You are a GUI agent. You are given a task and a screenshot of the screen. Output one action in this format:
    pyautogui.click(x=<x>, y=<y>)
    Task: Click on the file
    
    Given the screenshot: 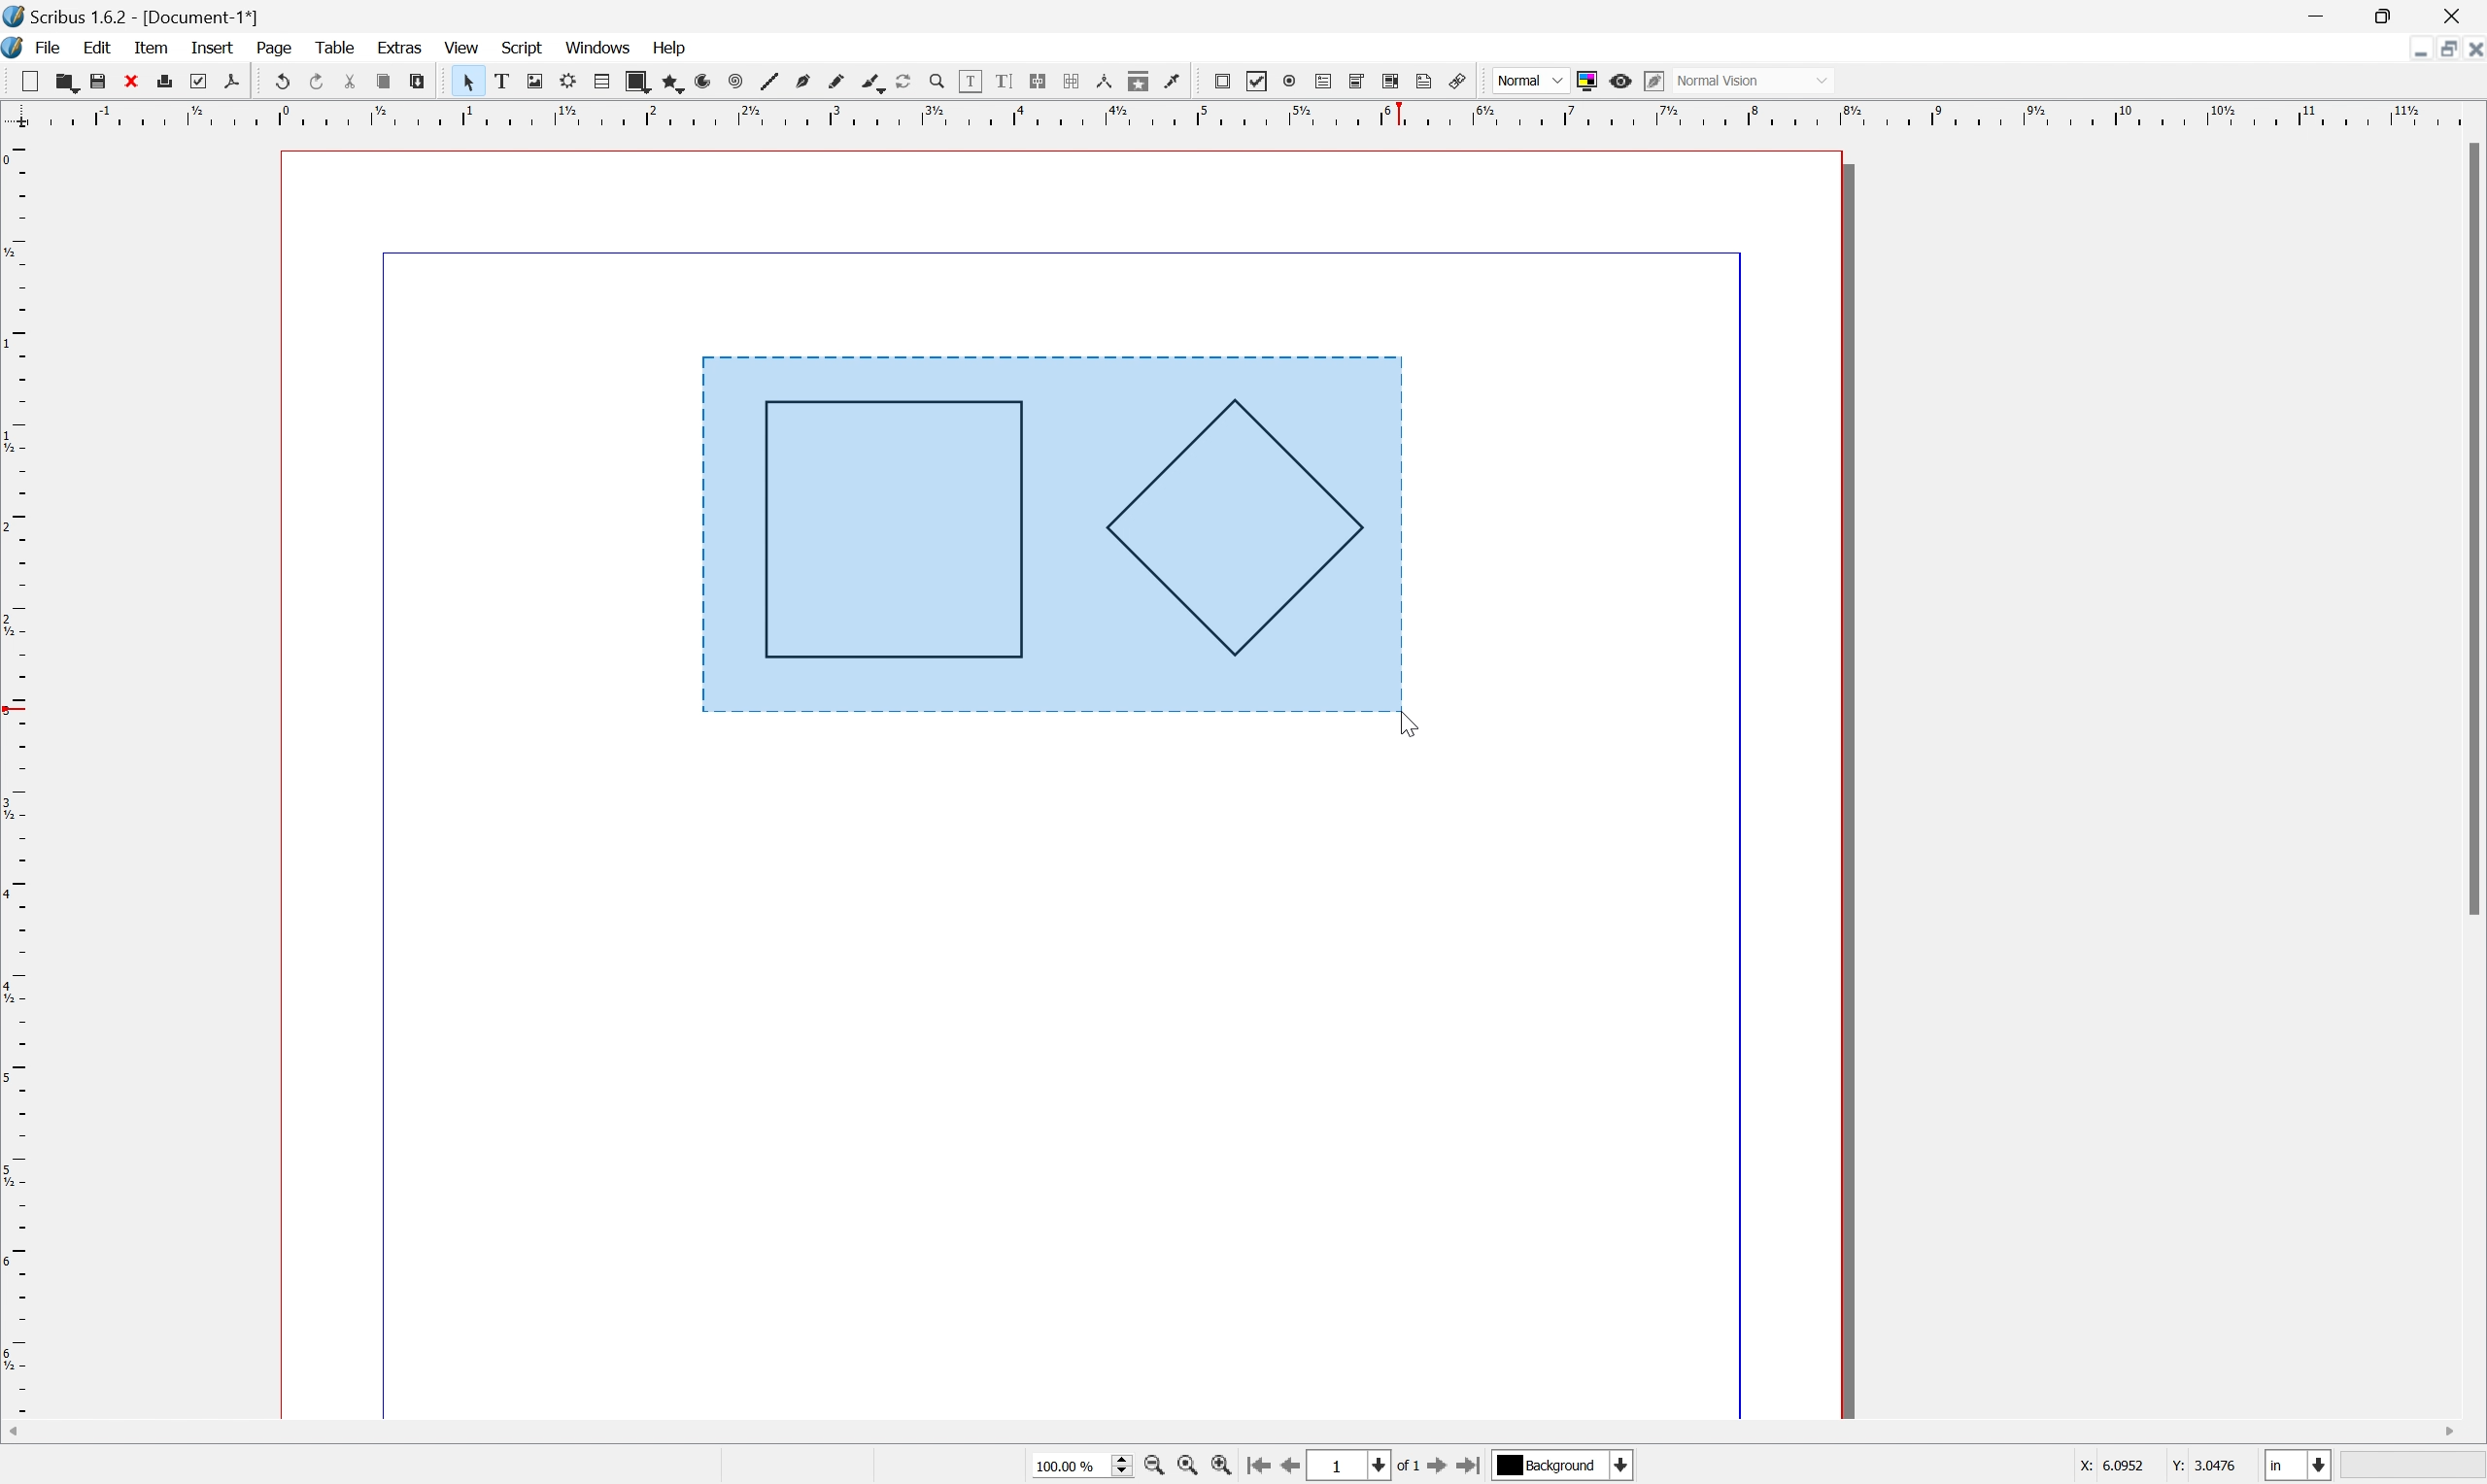 What is the action you would take?
    pyautogui.click(x=51, y=46)
    